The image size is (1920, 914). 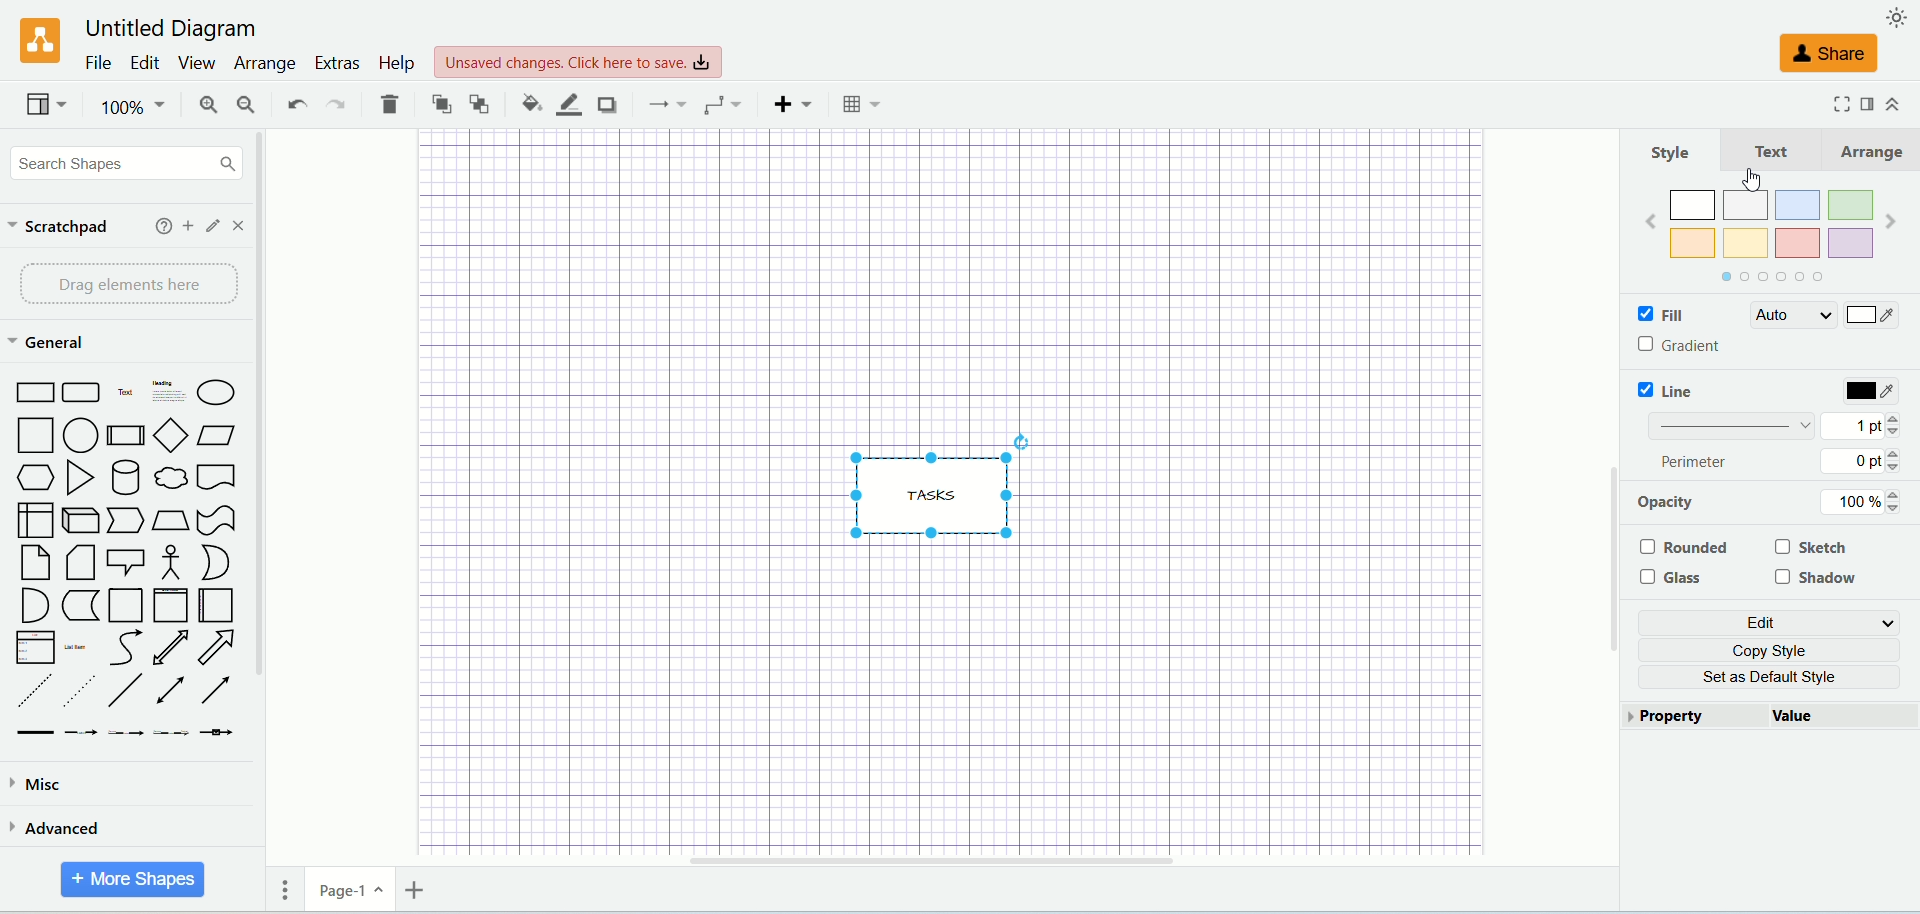 I want to click on gradient, so click(x=1683, y=347).